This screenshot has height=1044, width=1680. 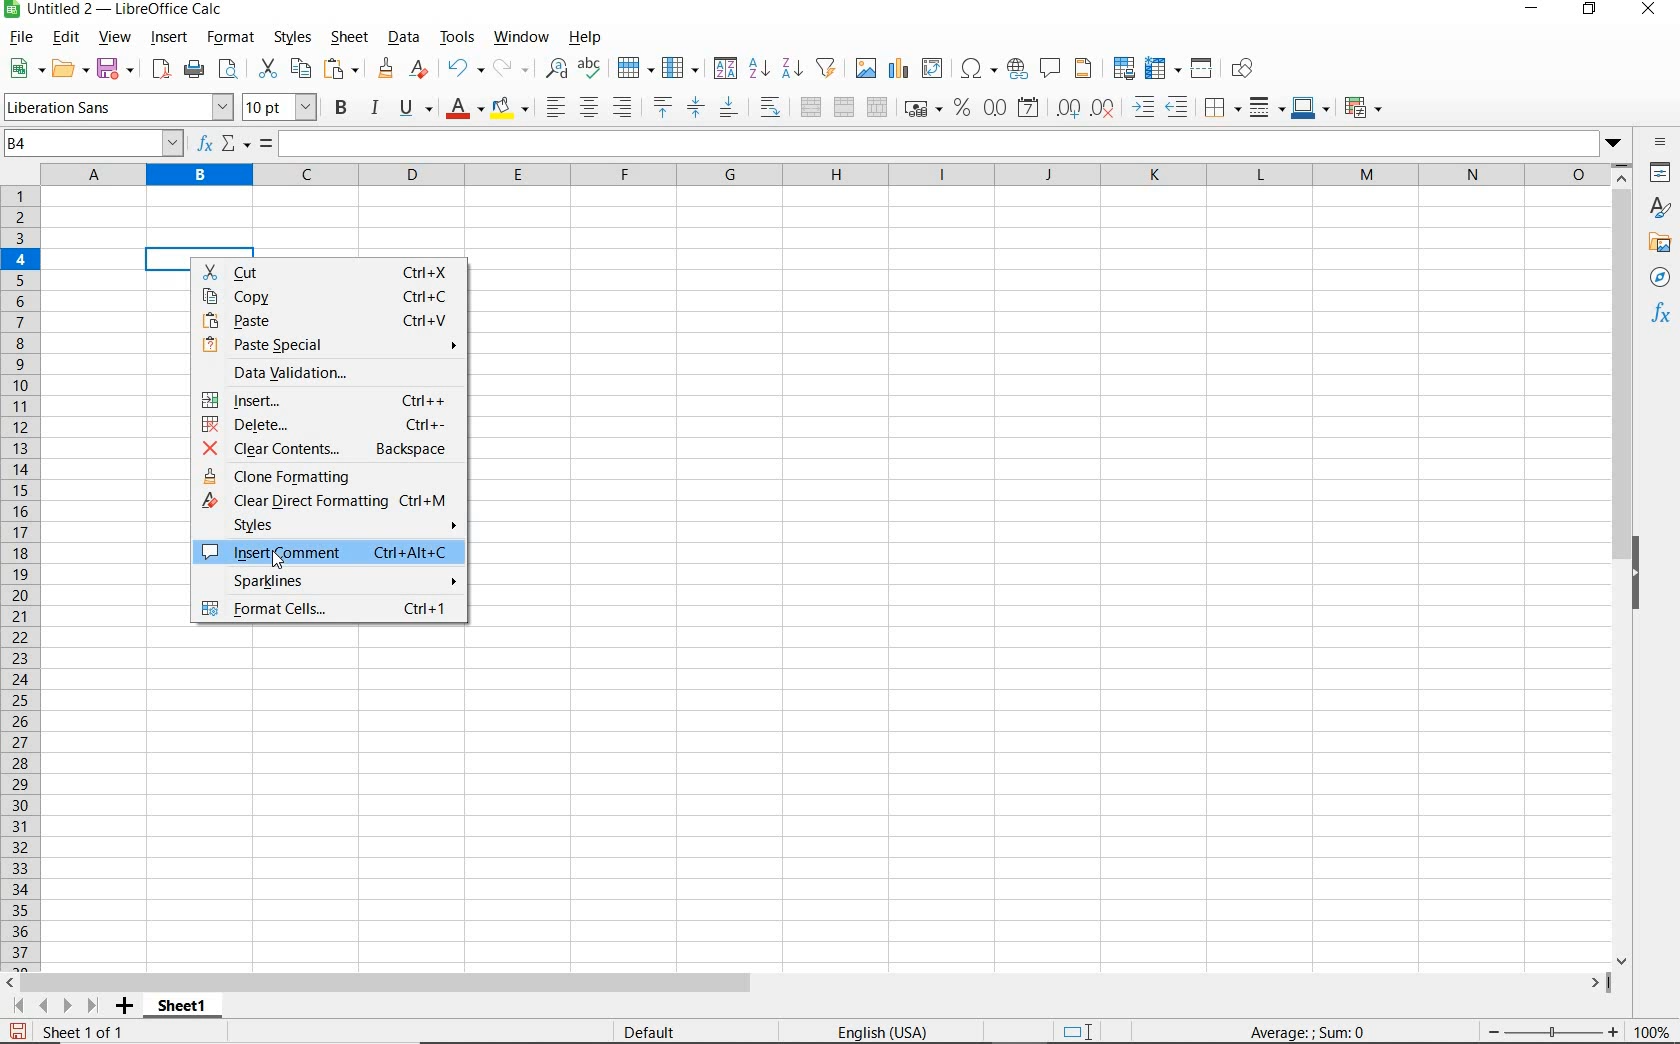 What do you see at coordinates (327, 426) in the screenshot?
I see `delete` at bounding box center [327, 426].